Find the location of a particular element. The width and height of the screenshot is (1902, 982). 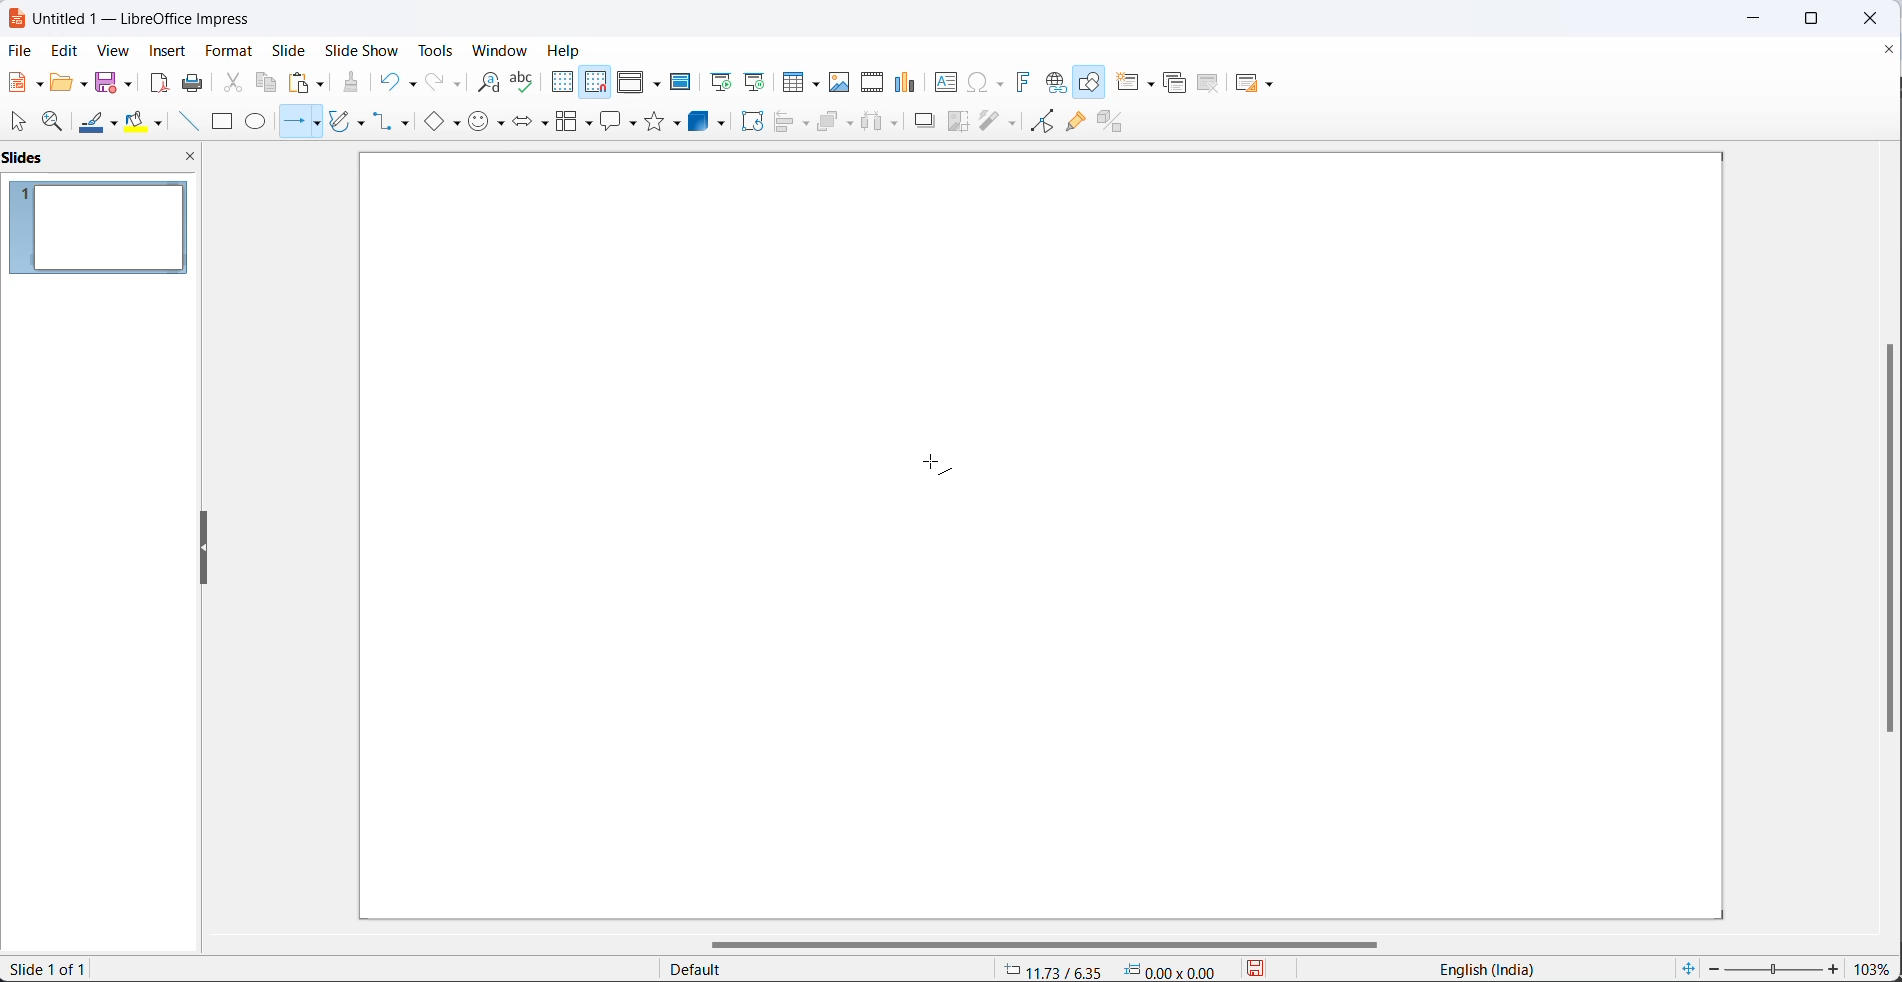

filters is located at coordinates (997, 123).